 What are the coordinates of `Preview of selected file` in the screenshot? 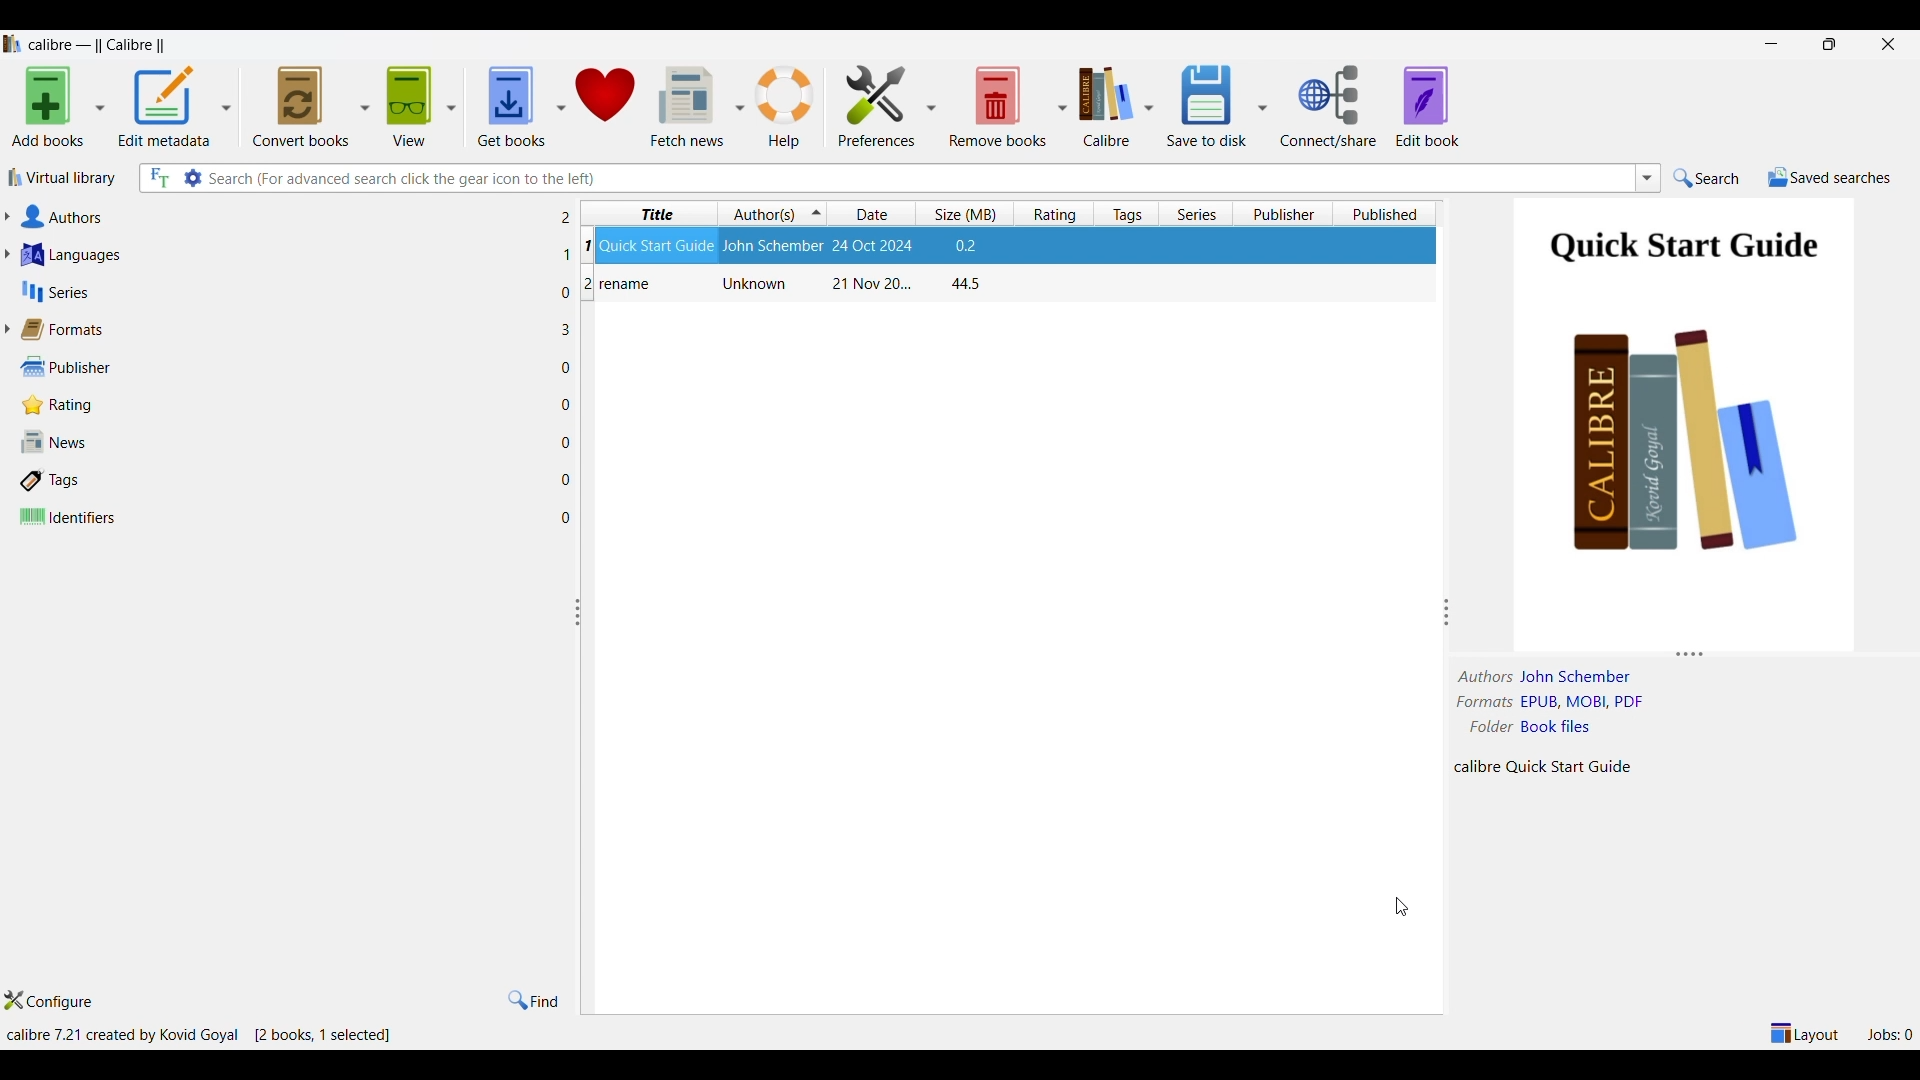 It's located at (1682, 414).